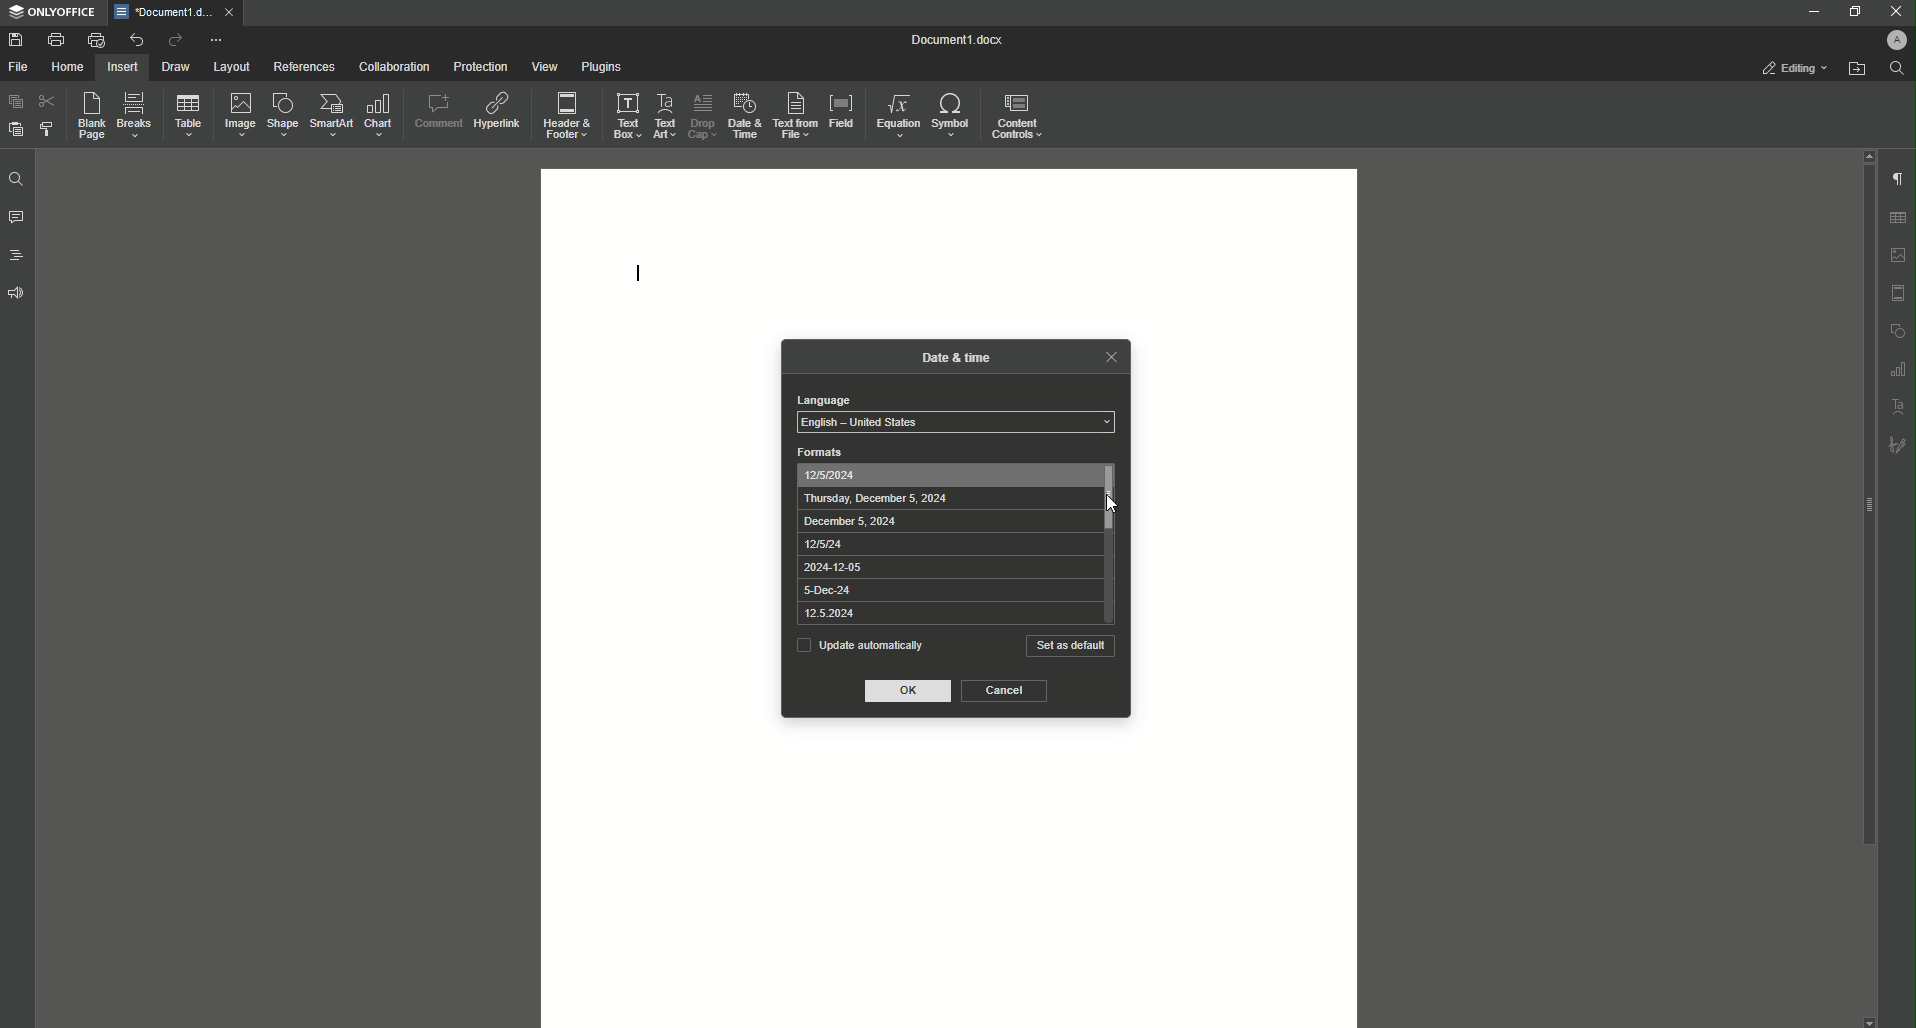 This screenshot has width=1916, height=1028. Describe the element at coordinates (229, 11) in the screenshot. I see `close` at that location.